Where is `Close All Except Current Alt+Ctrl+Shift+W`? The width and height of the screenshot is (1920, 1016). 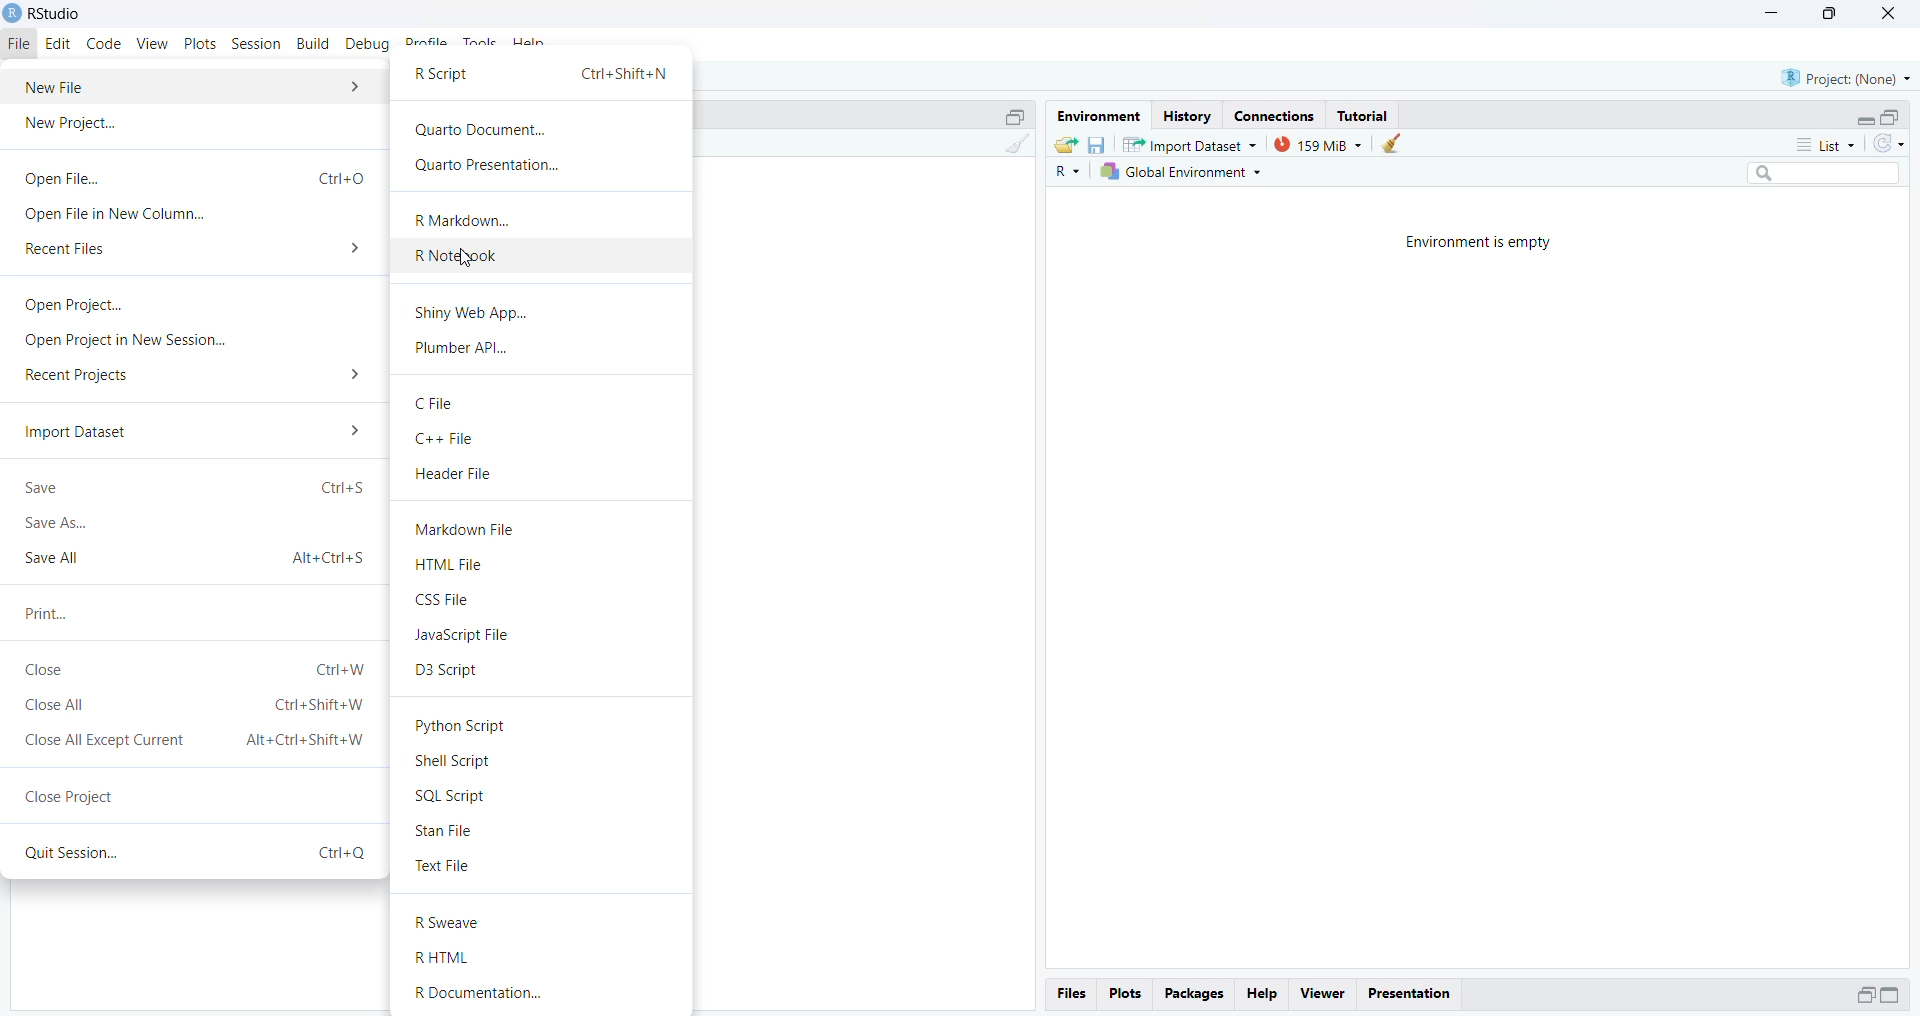
Close All Except Current Alt+Ctrl+Shift+W is located at coordinates (195, 740).